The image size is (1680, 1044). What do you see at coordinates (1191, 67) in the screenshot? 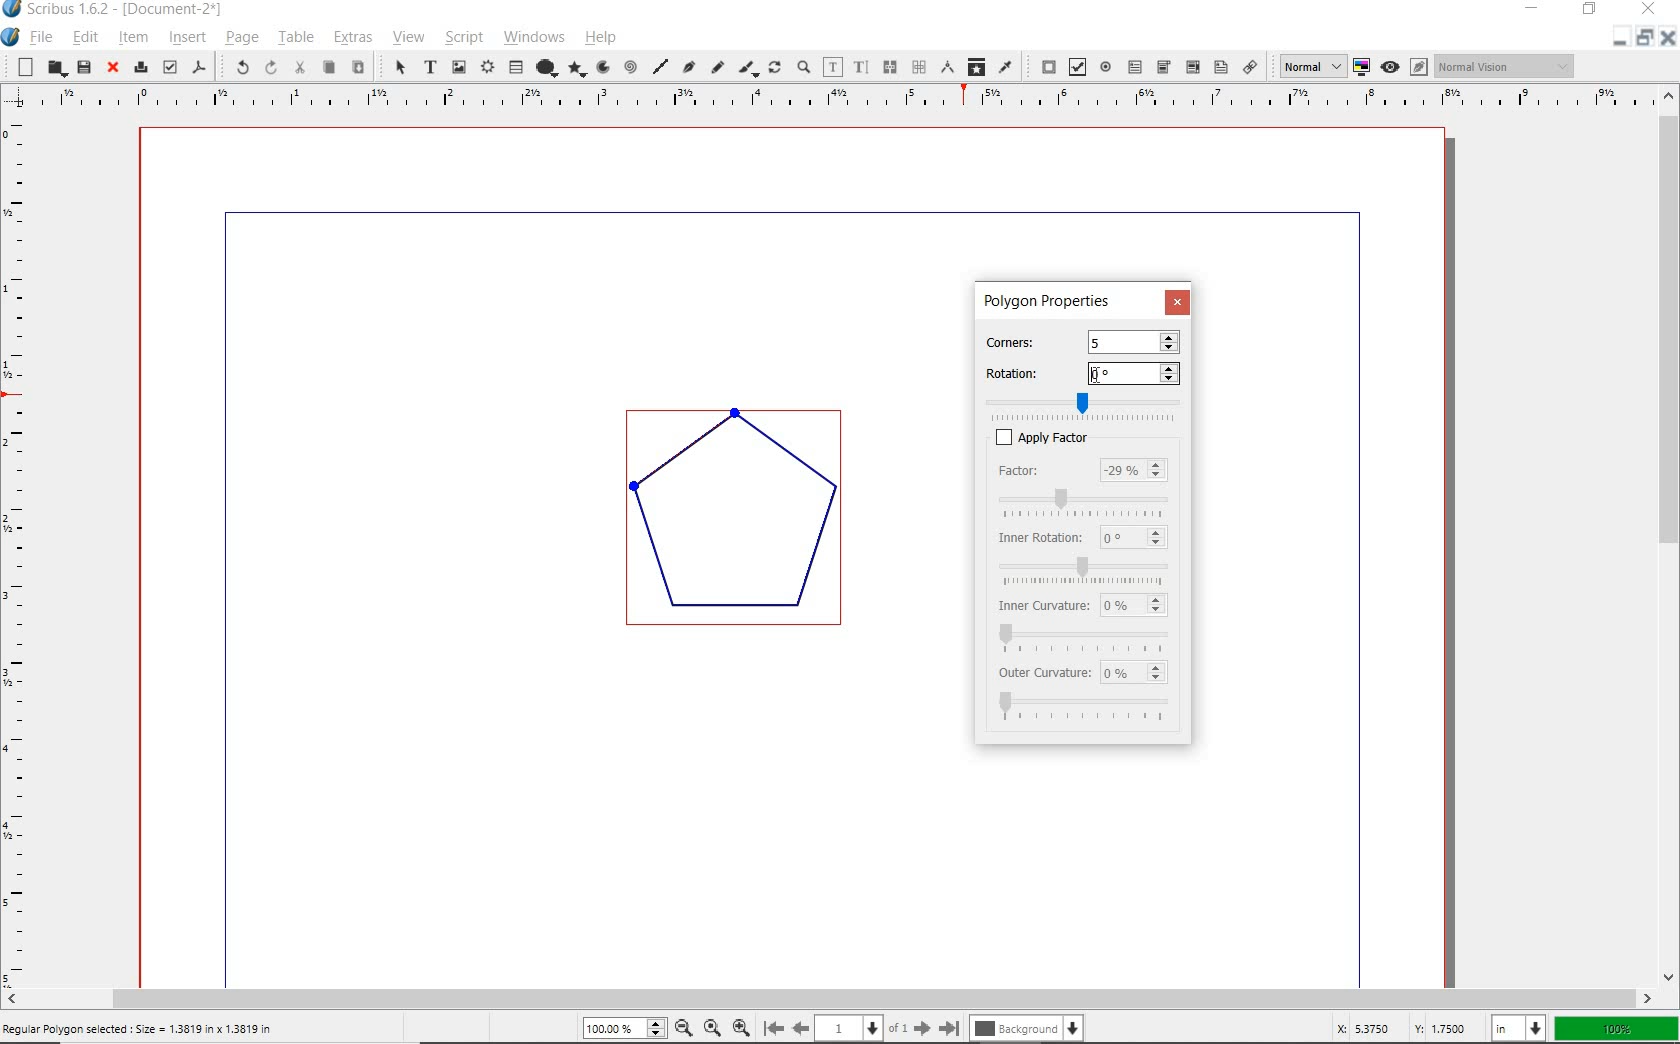
I see `pdf combo box` at bounding box center [1191, 67].